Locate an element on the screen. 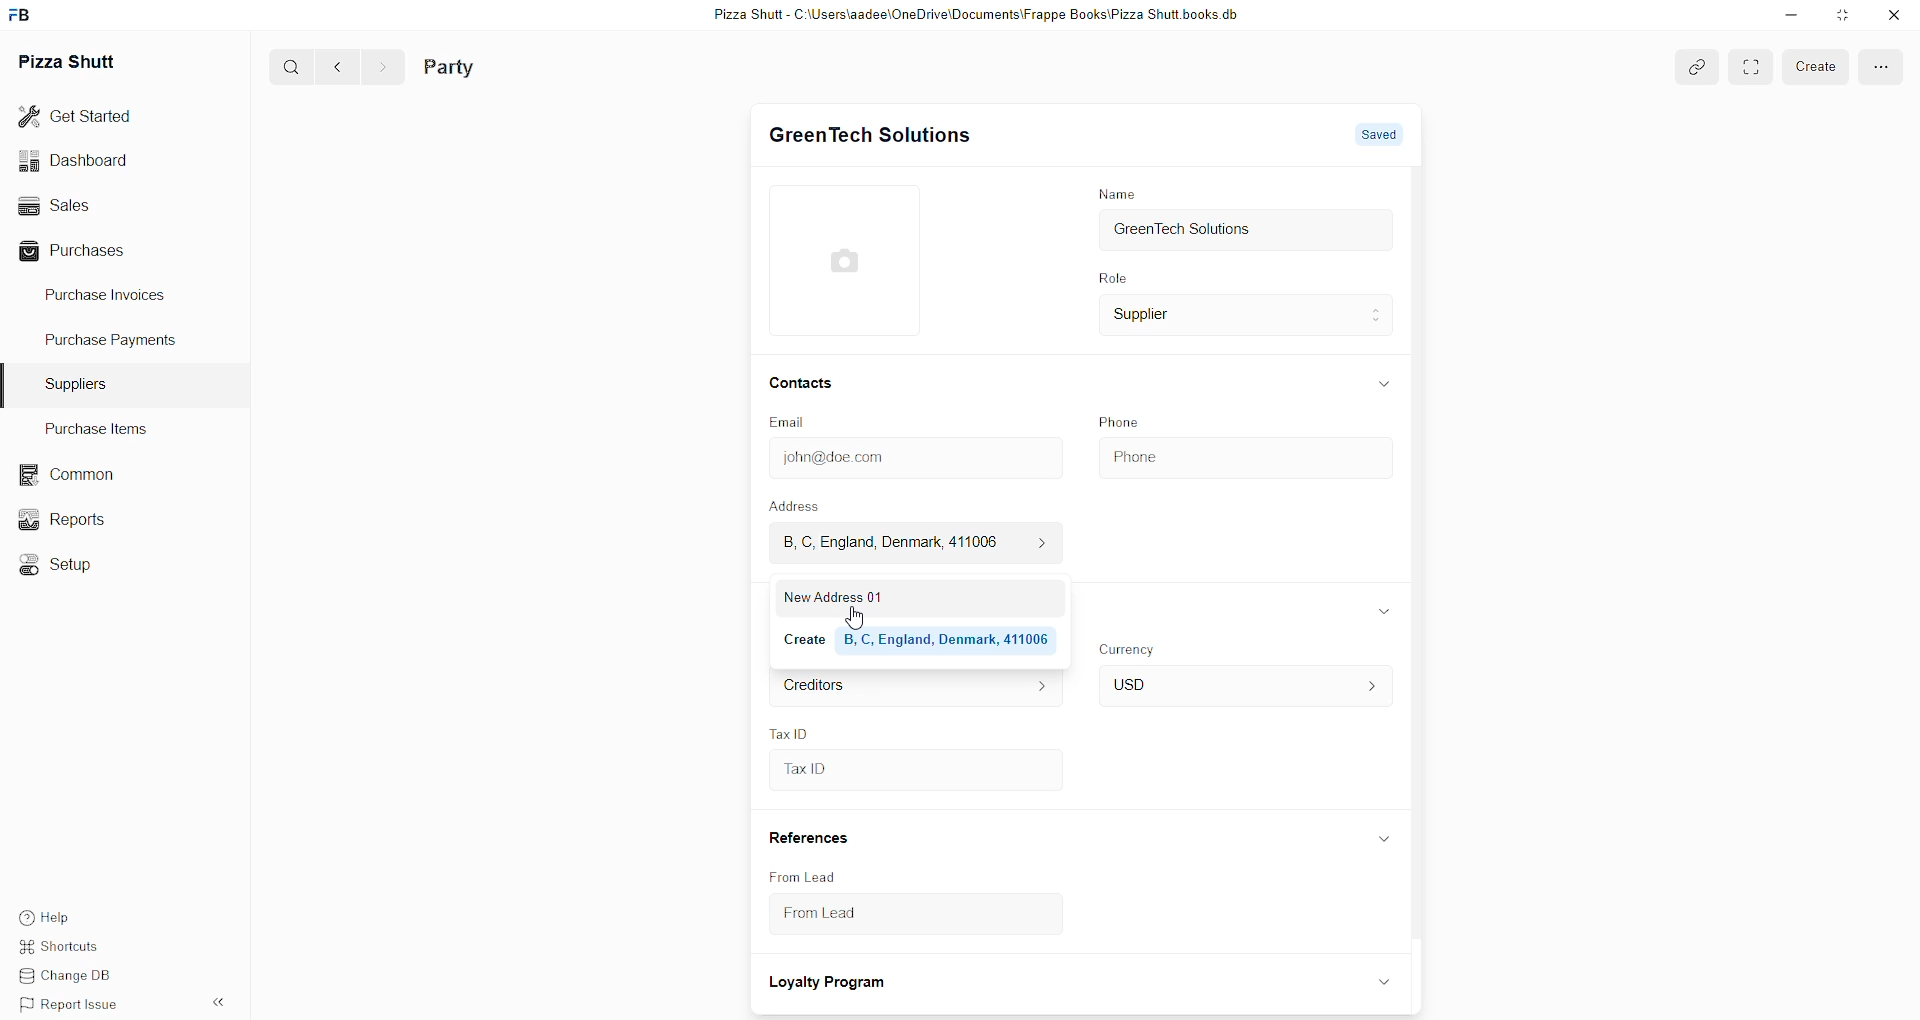  References is located at coordinates (809, 839).